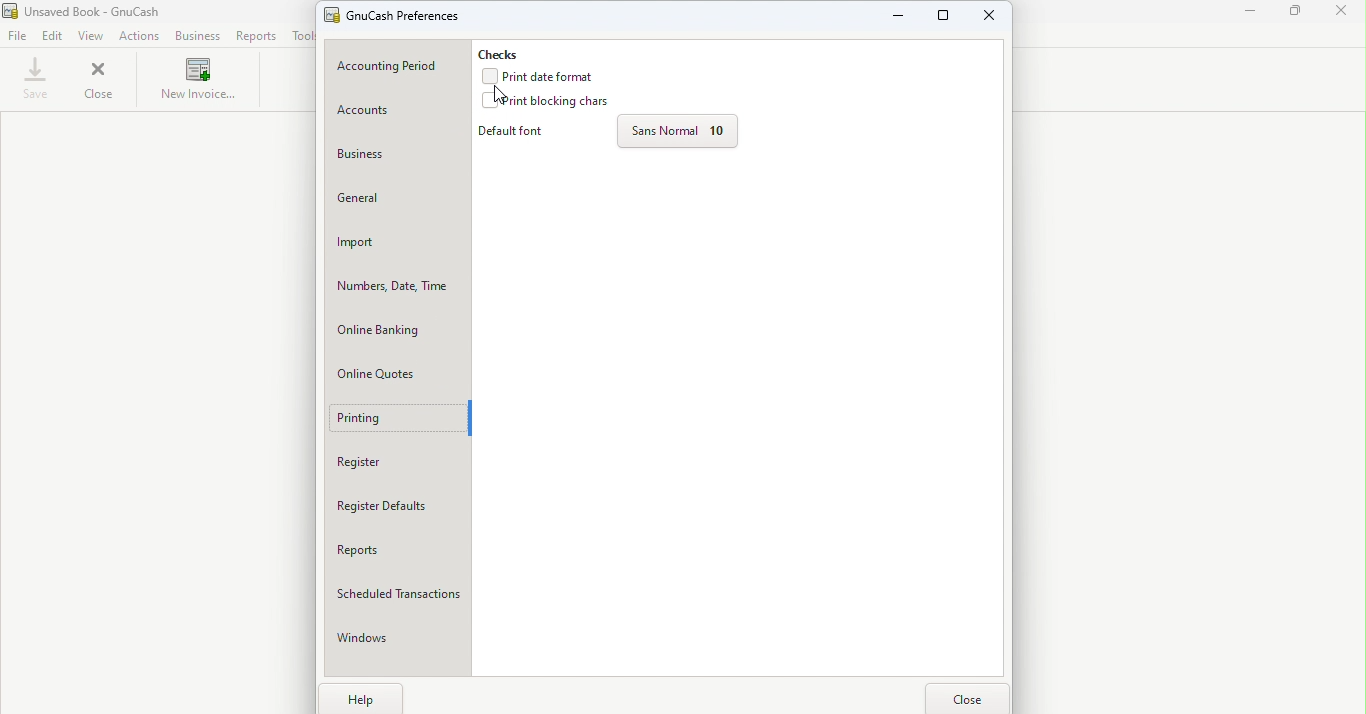 This screenshot has width=1366, height=714. What do you see at coordinates (139, 36) in the screenshot?
I see `Actions` at bounding box center [139, 36].